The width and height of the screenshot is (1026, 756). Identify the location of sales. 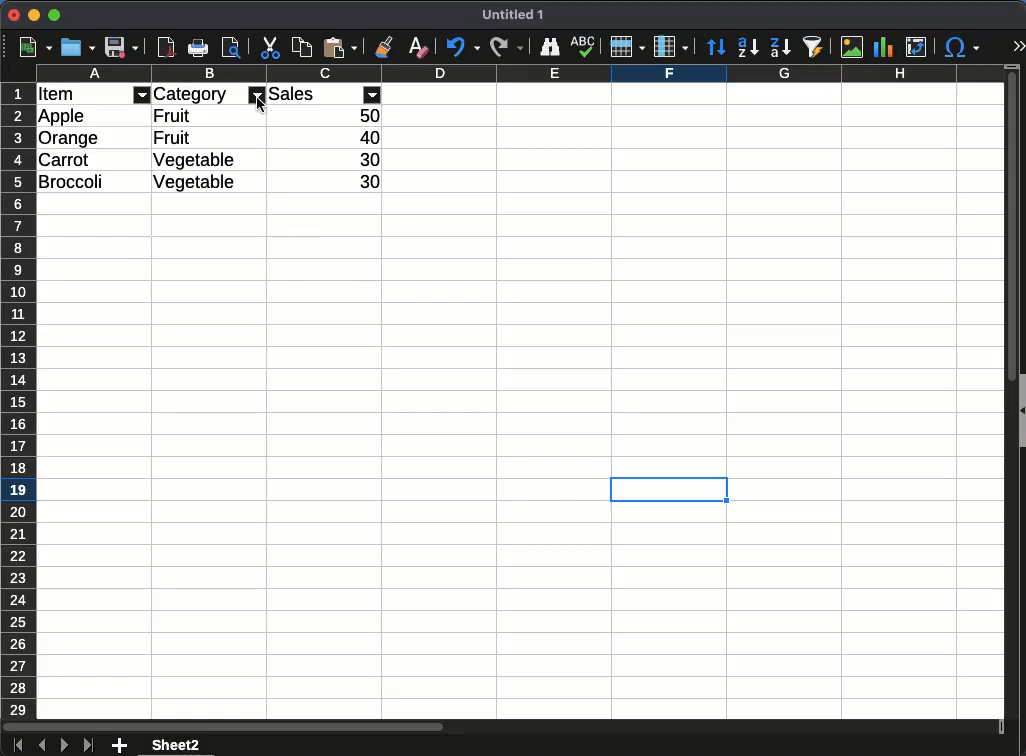
(310, 92).